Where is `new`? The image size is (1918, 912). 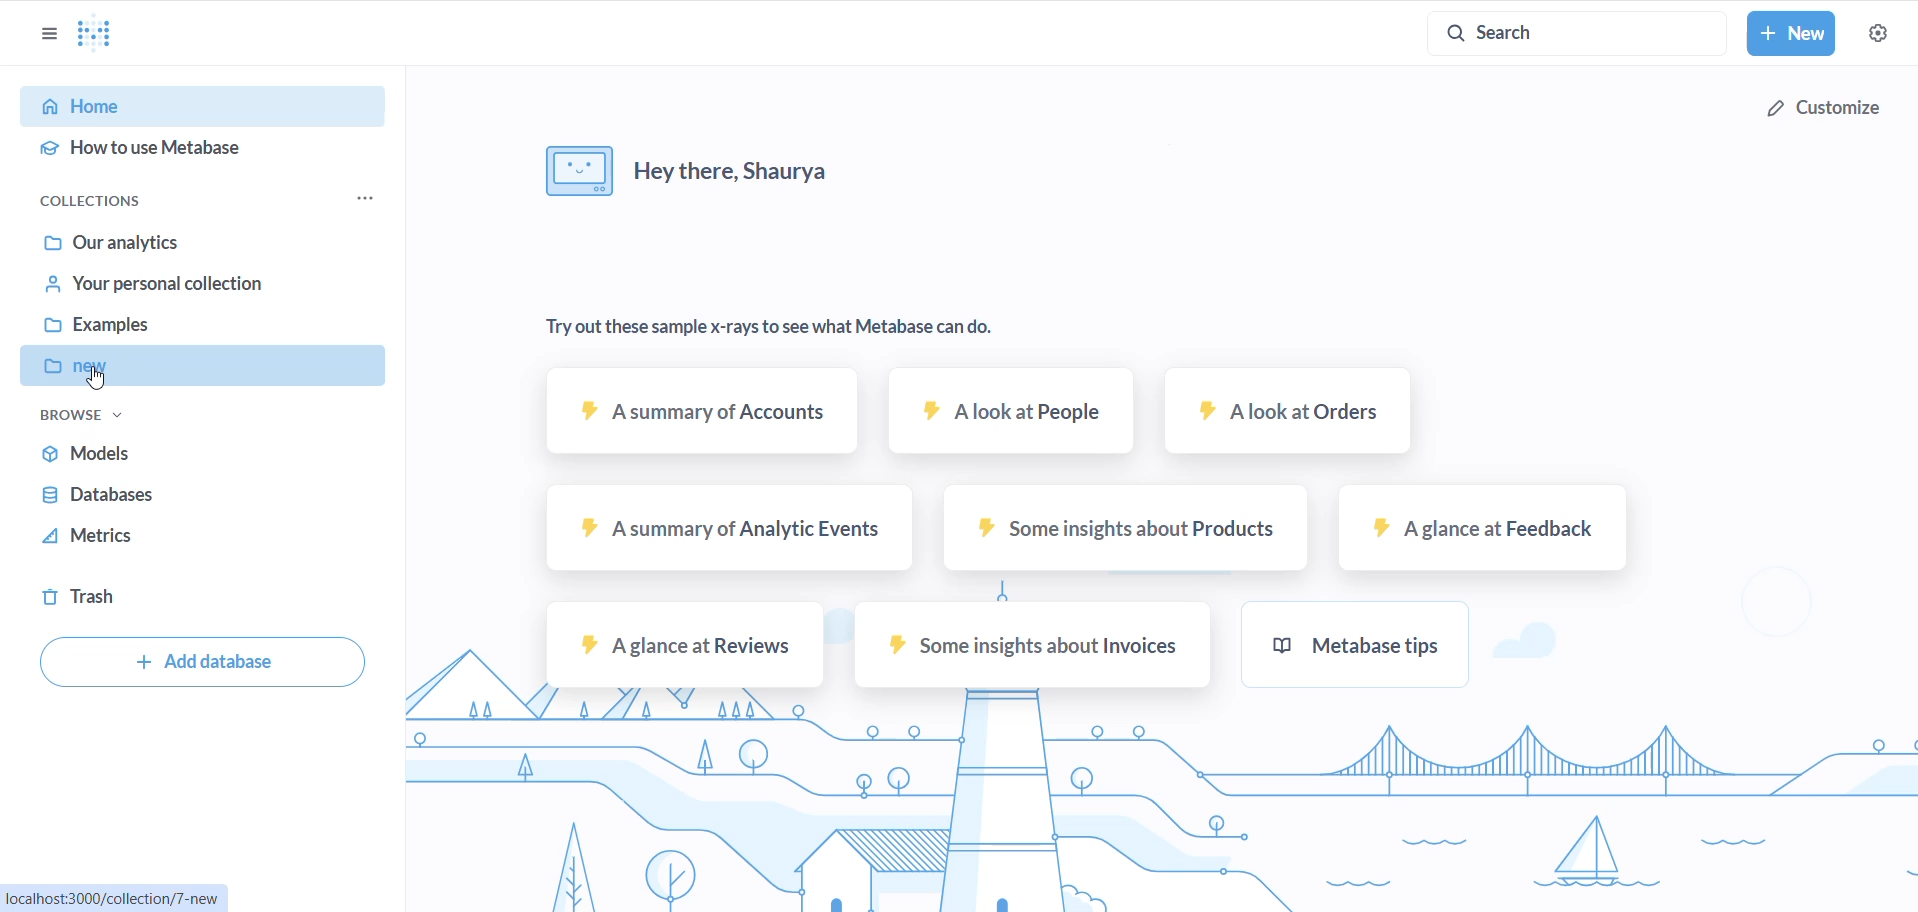
new is located at coordinates (209, 369).